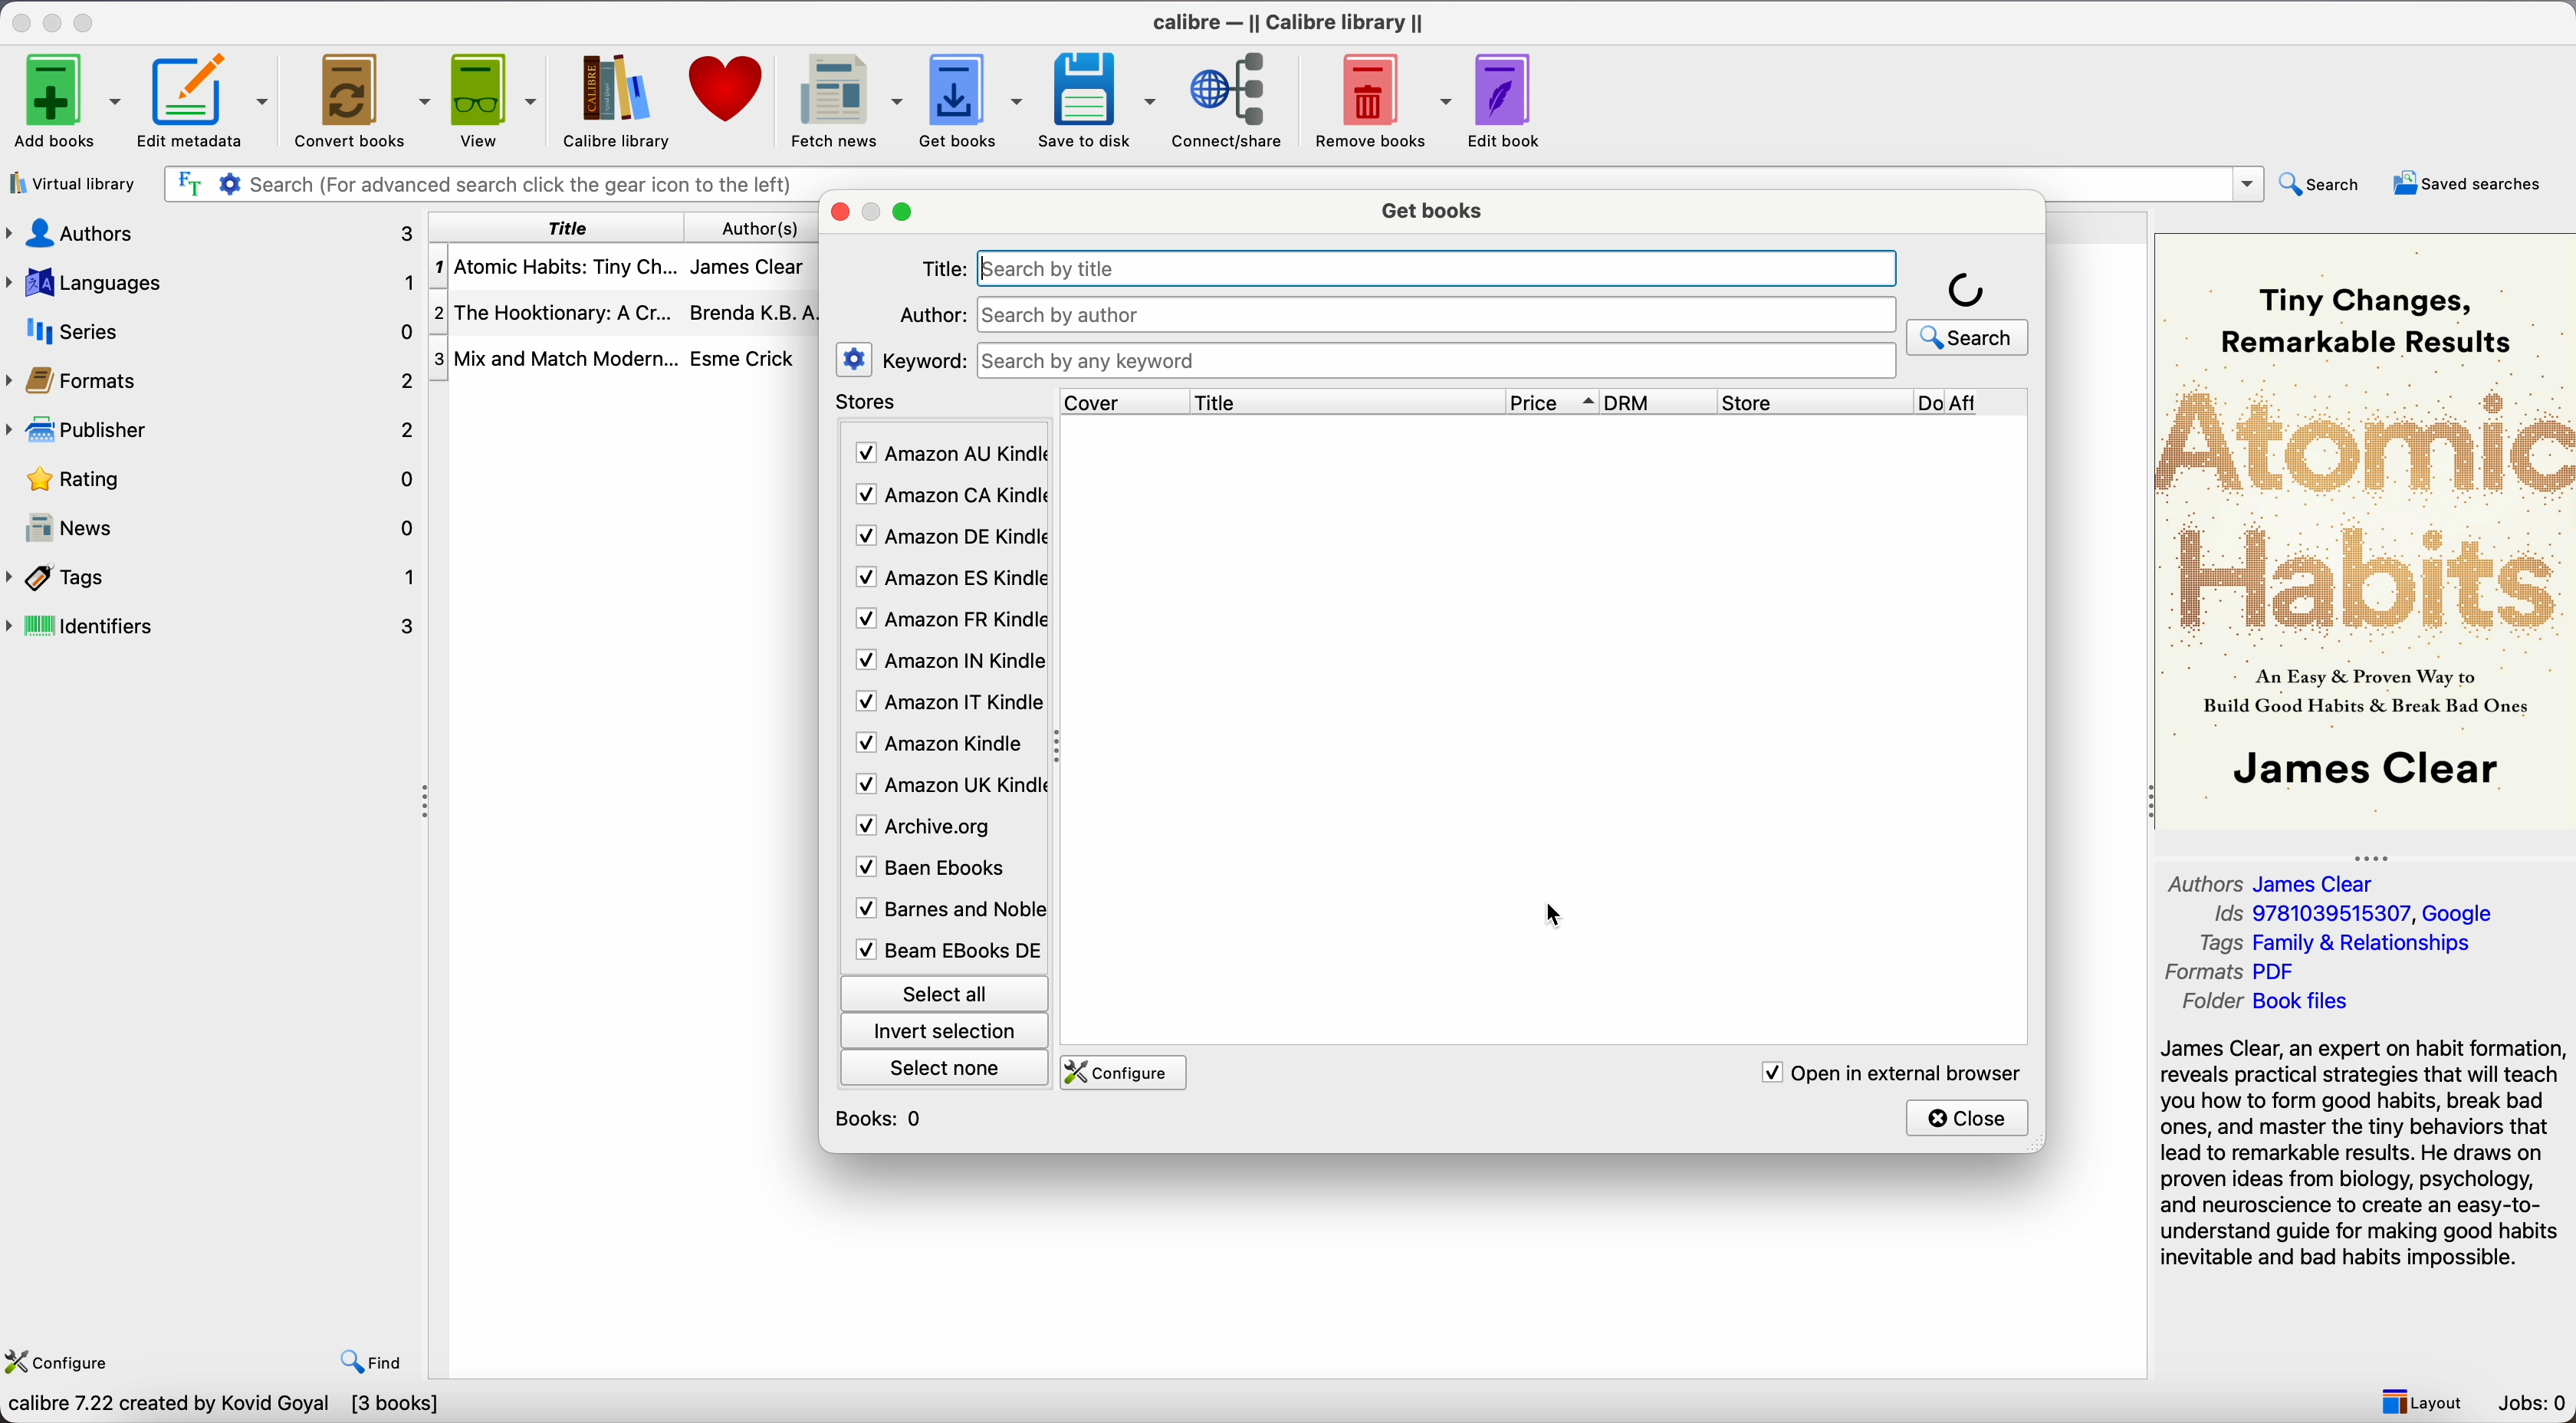 The width and height of the screenshot is (2576, 1423). Describe the element at coordinates (948, 495) in the screenshot. I see `Amazon CA Kindle` at that location.